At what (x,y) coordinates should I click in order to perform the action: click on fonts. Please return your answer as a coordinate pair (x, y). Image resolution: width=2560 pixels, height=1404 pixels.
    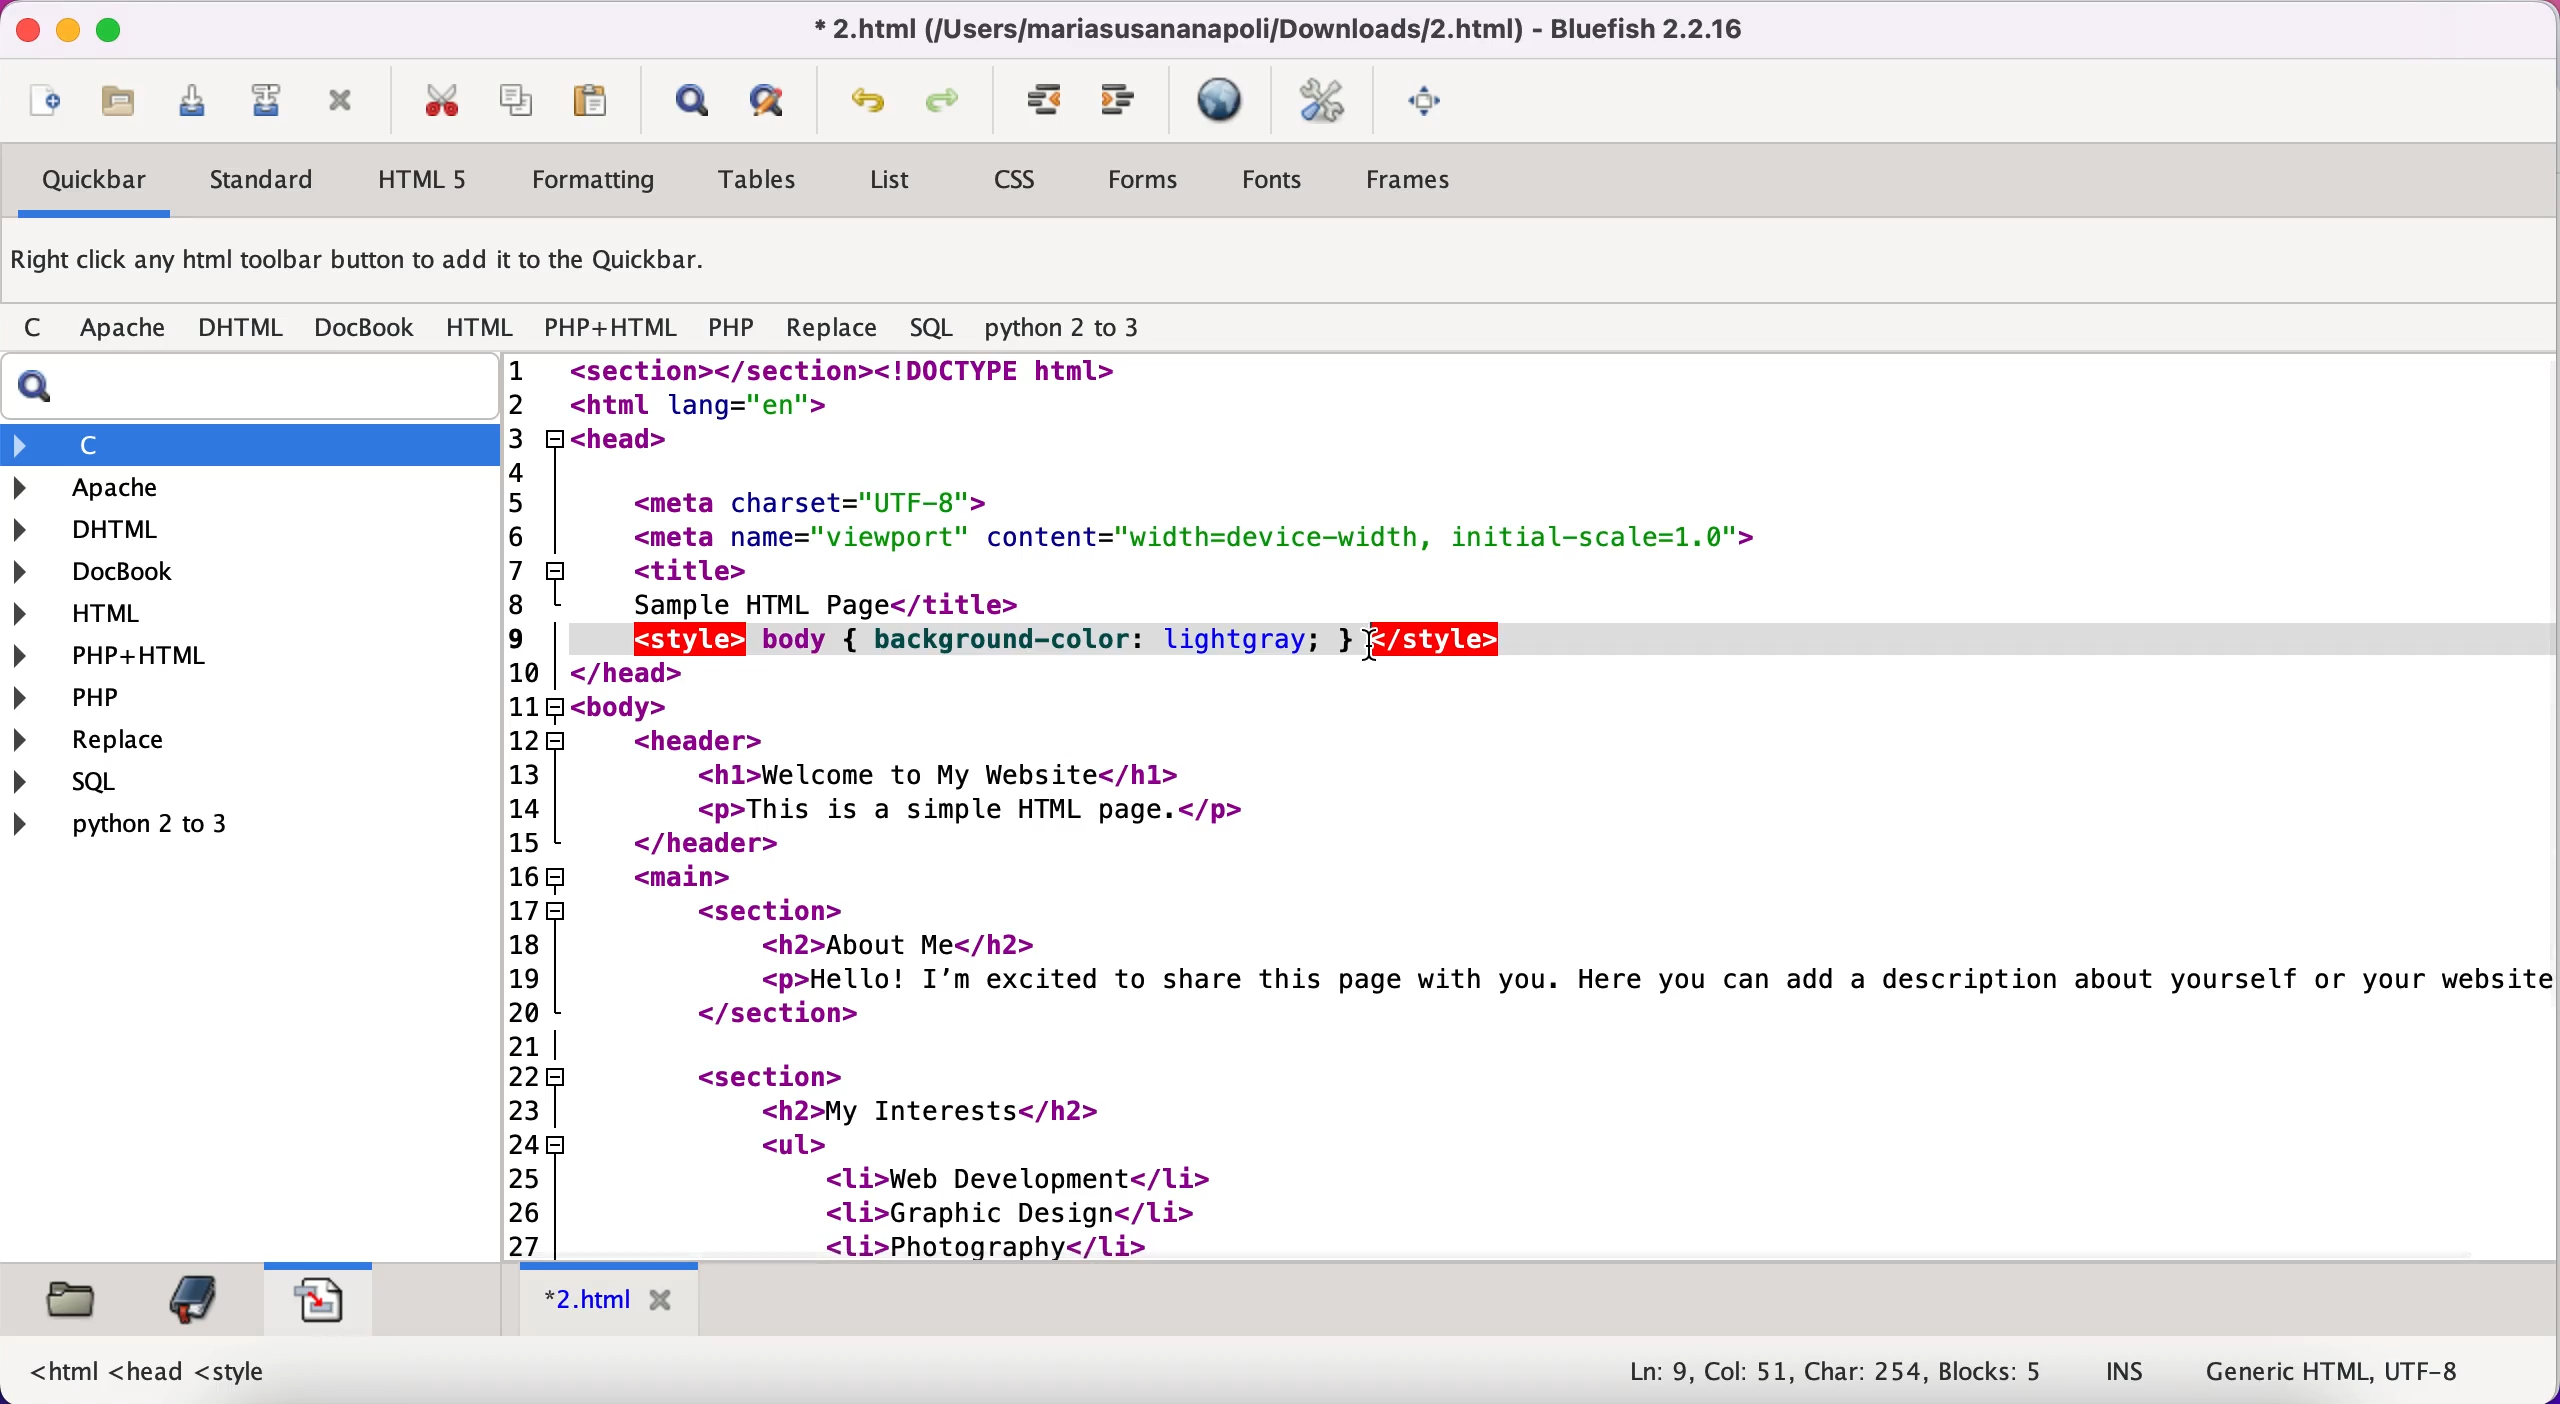
    Looking at the image, I should click on (1272, 183).